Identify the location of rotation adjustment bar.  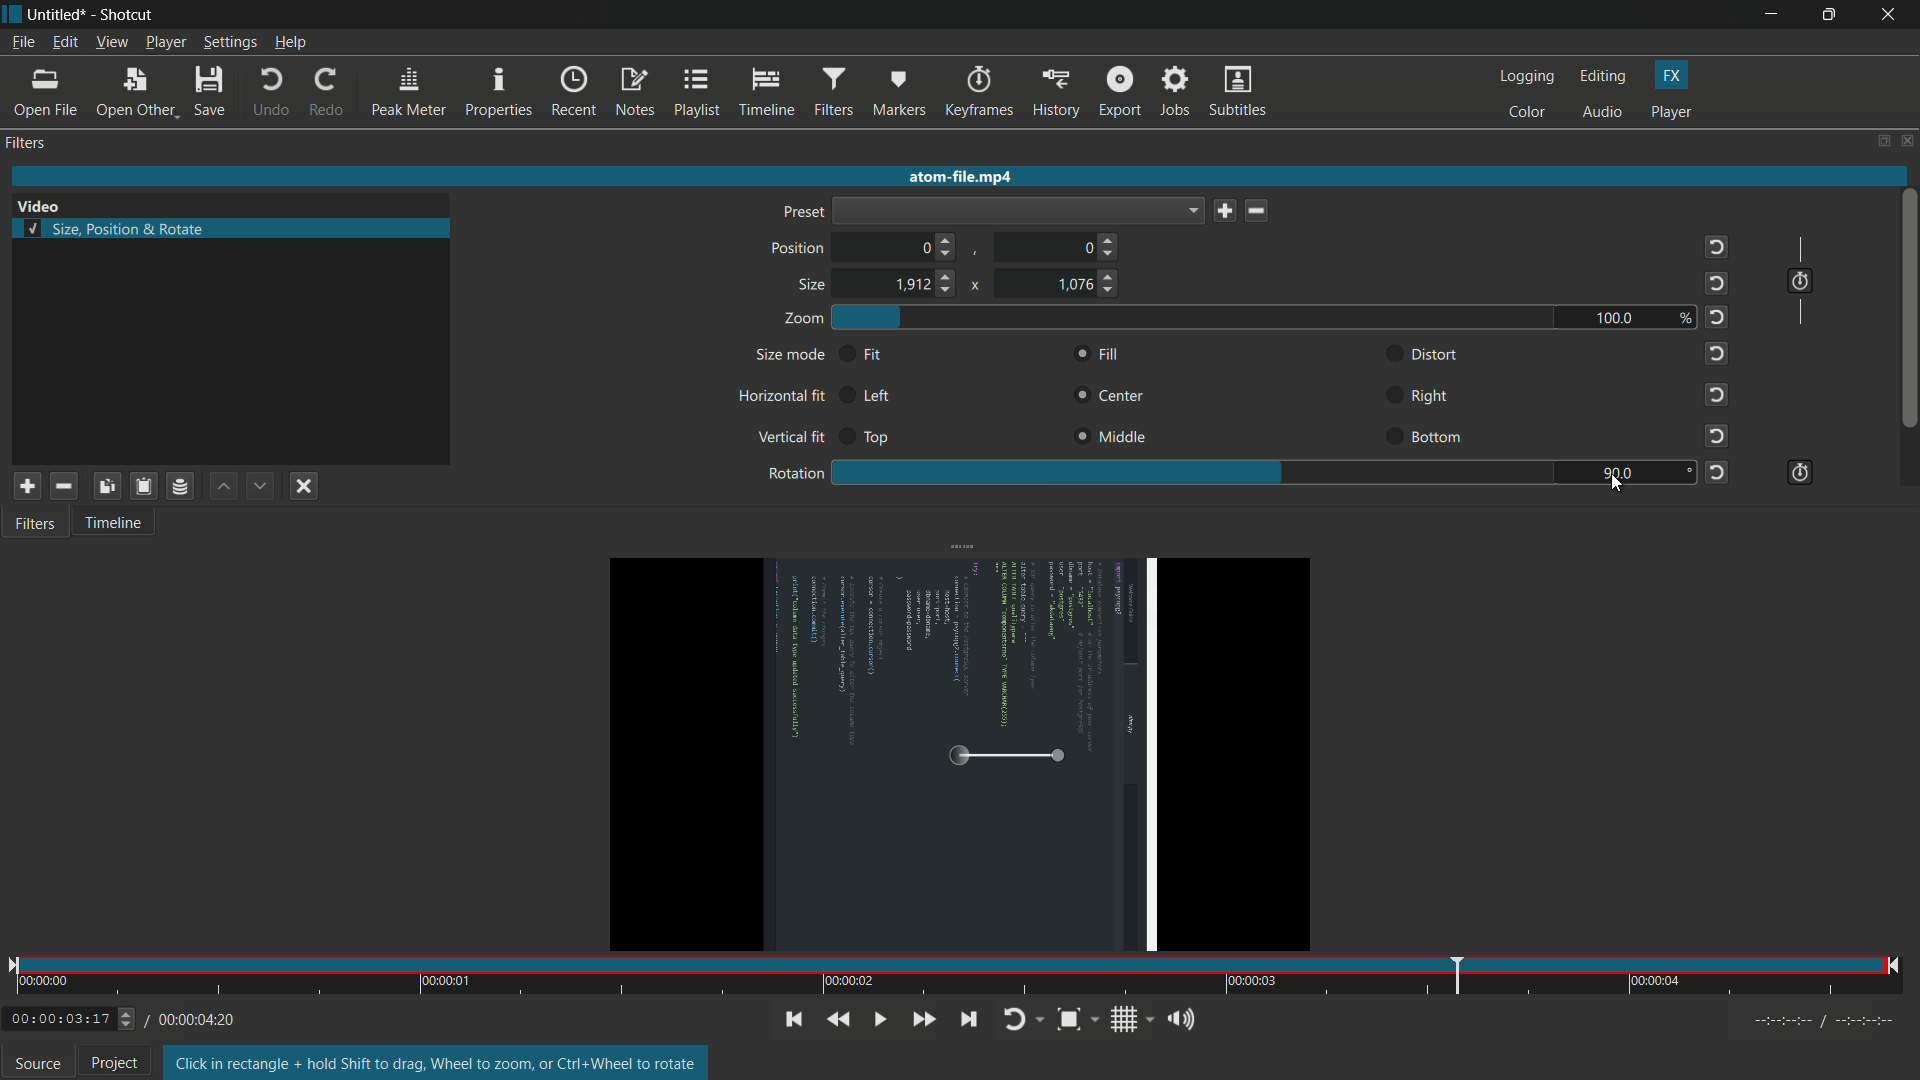
(1192, 473).